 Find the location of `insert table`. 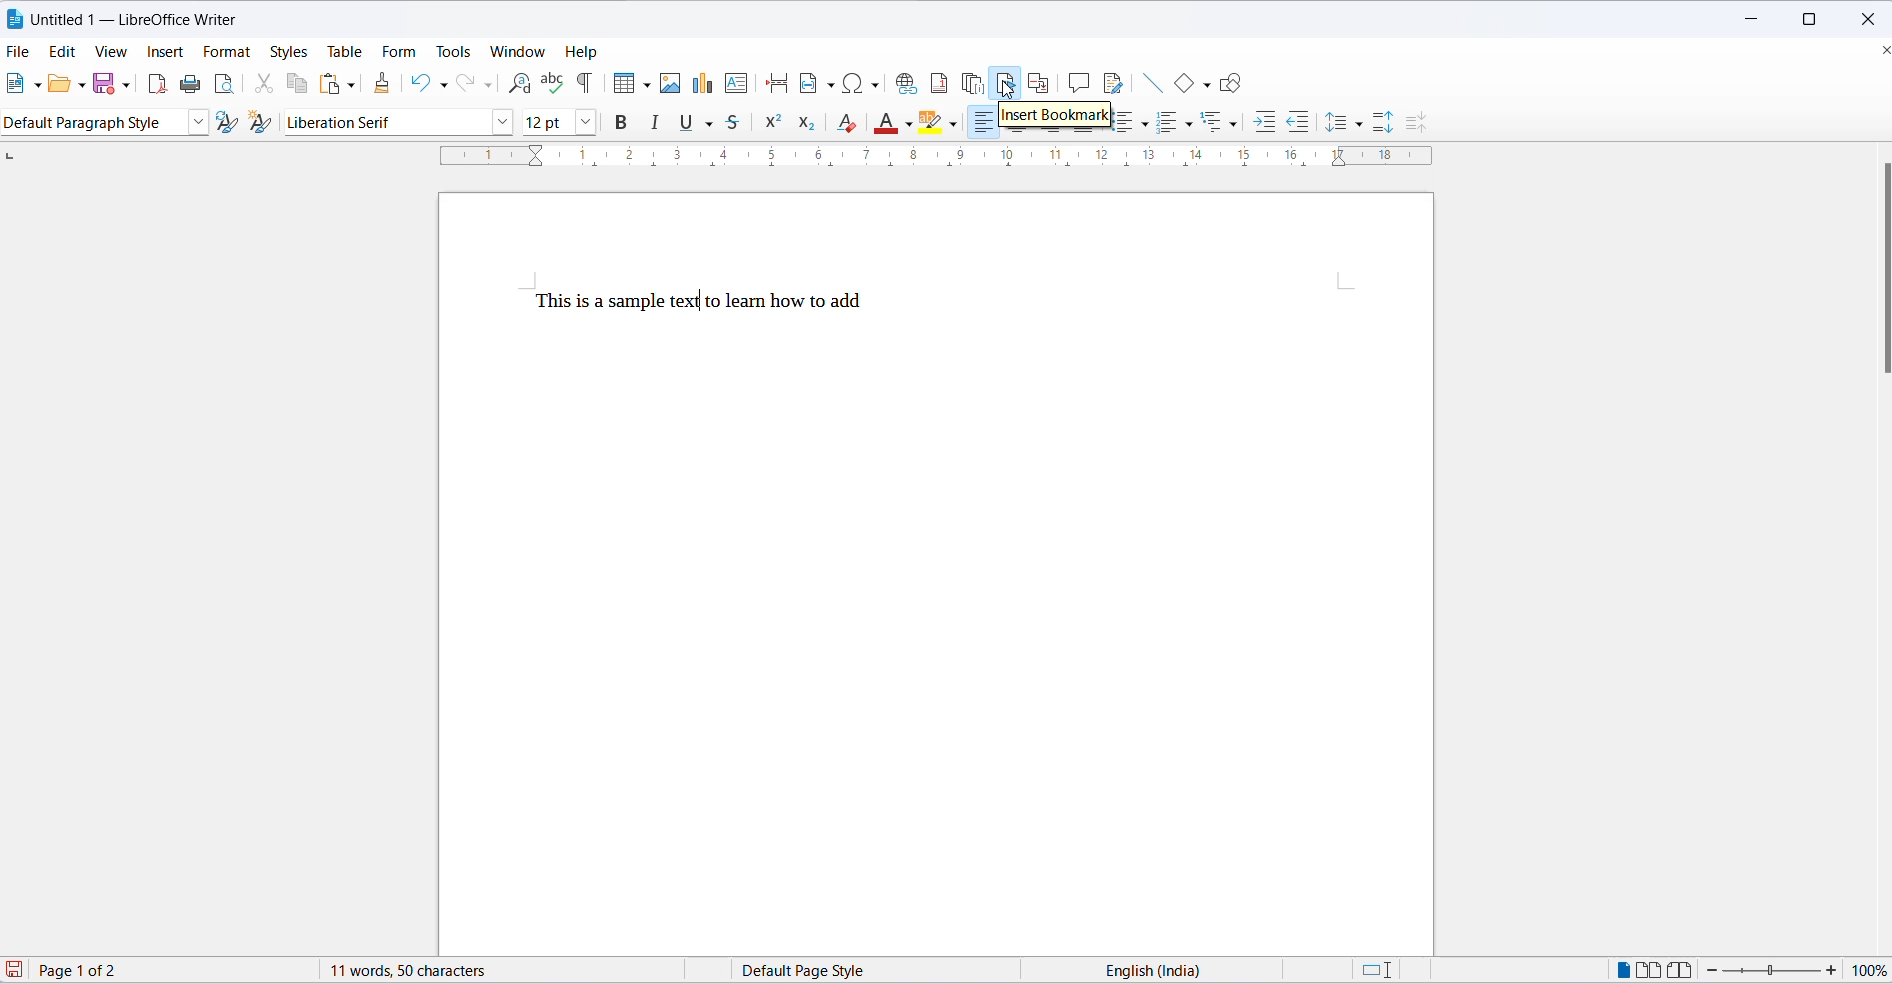

insert table is located at coordinates (619, 83).